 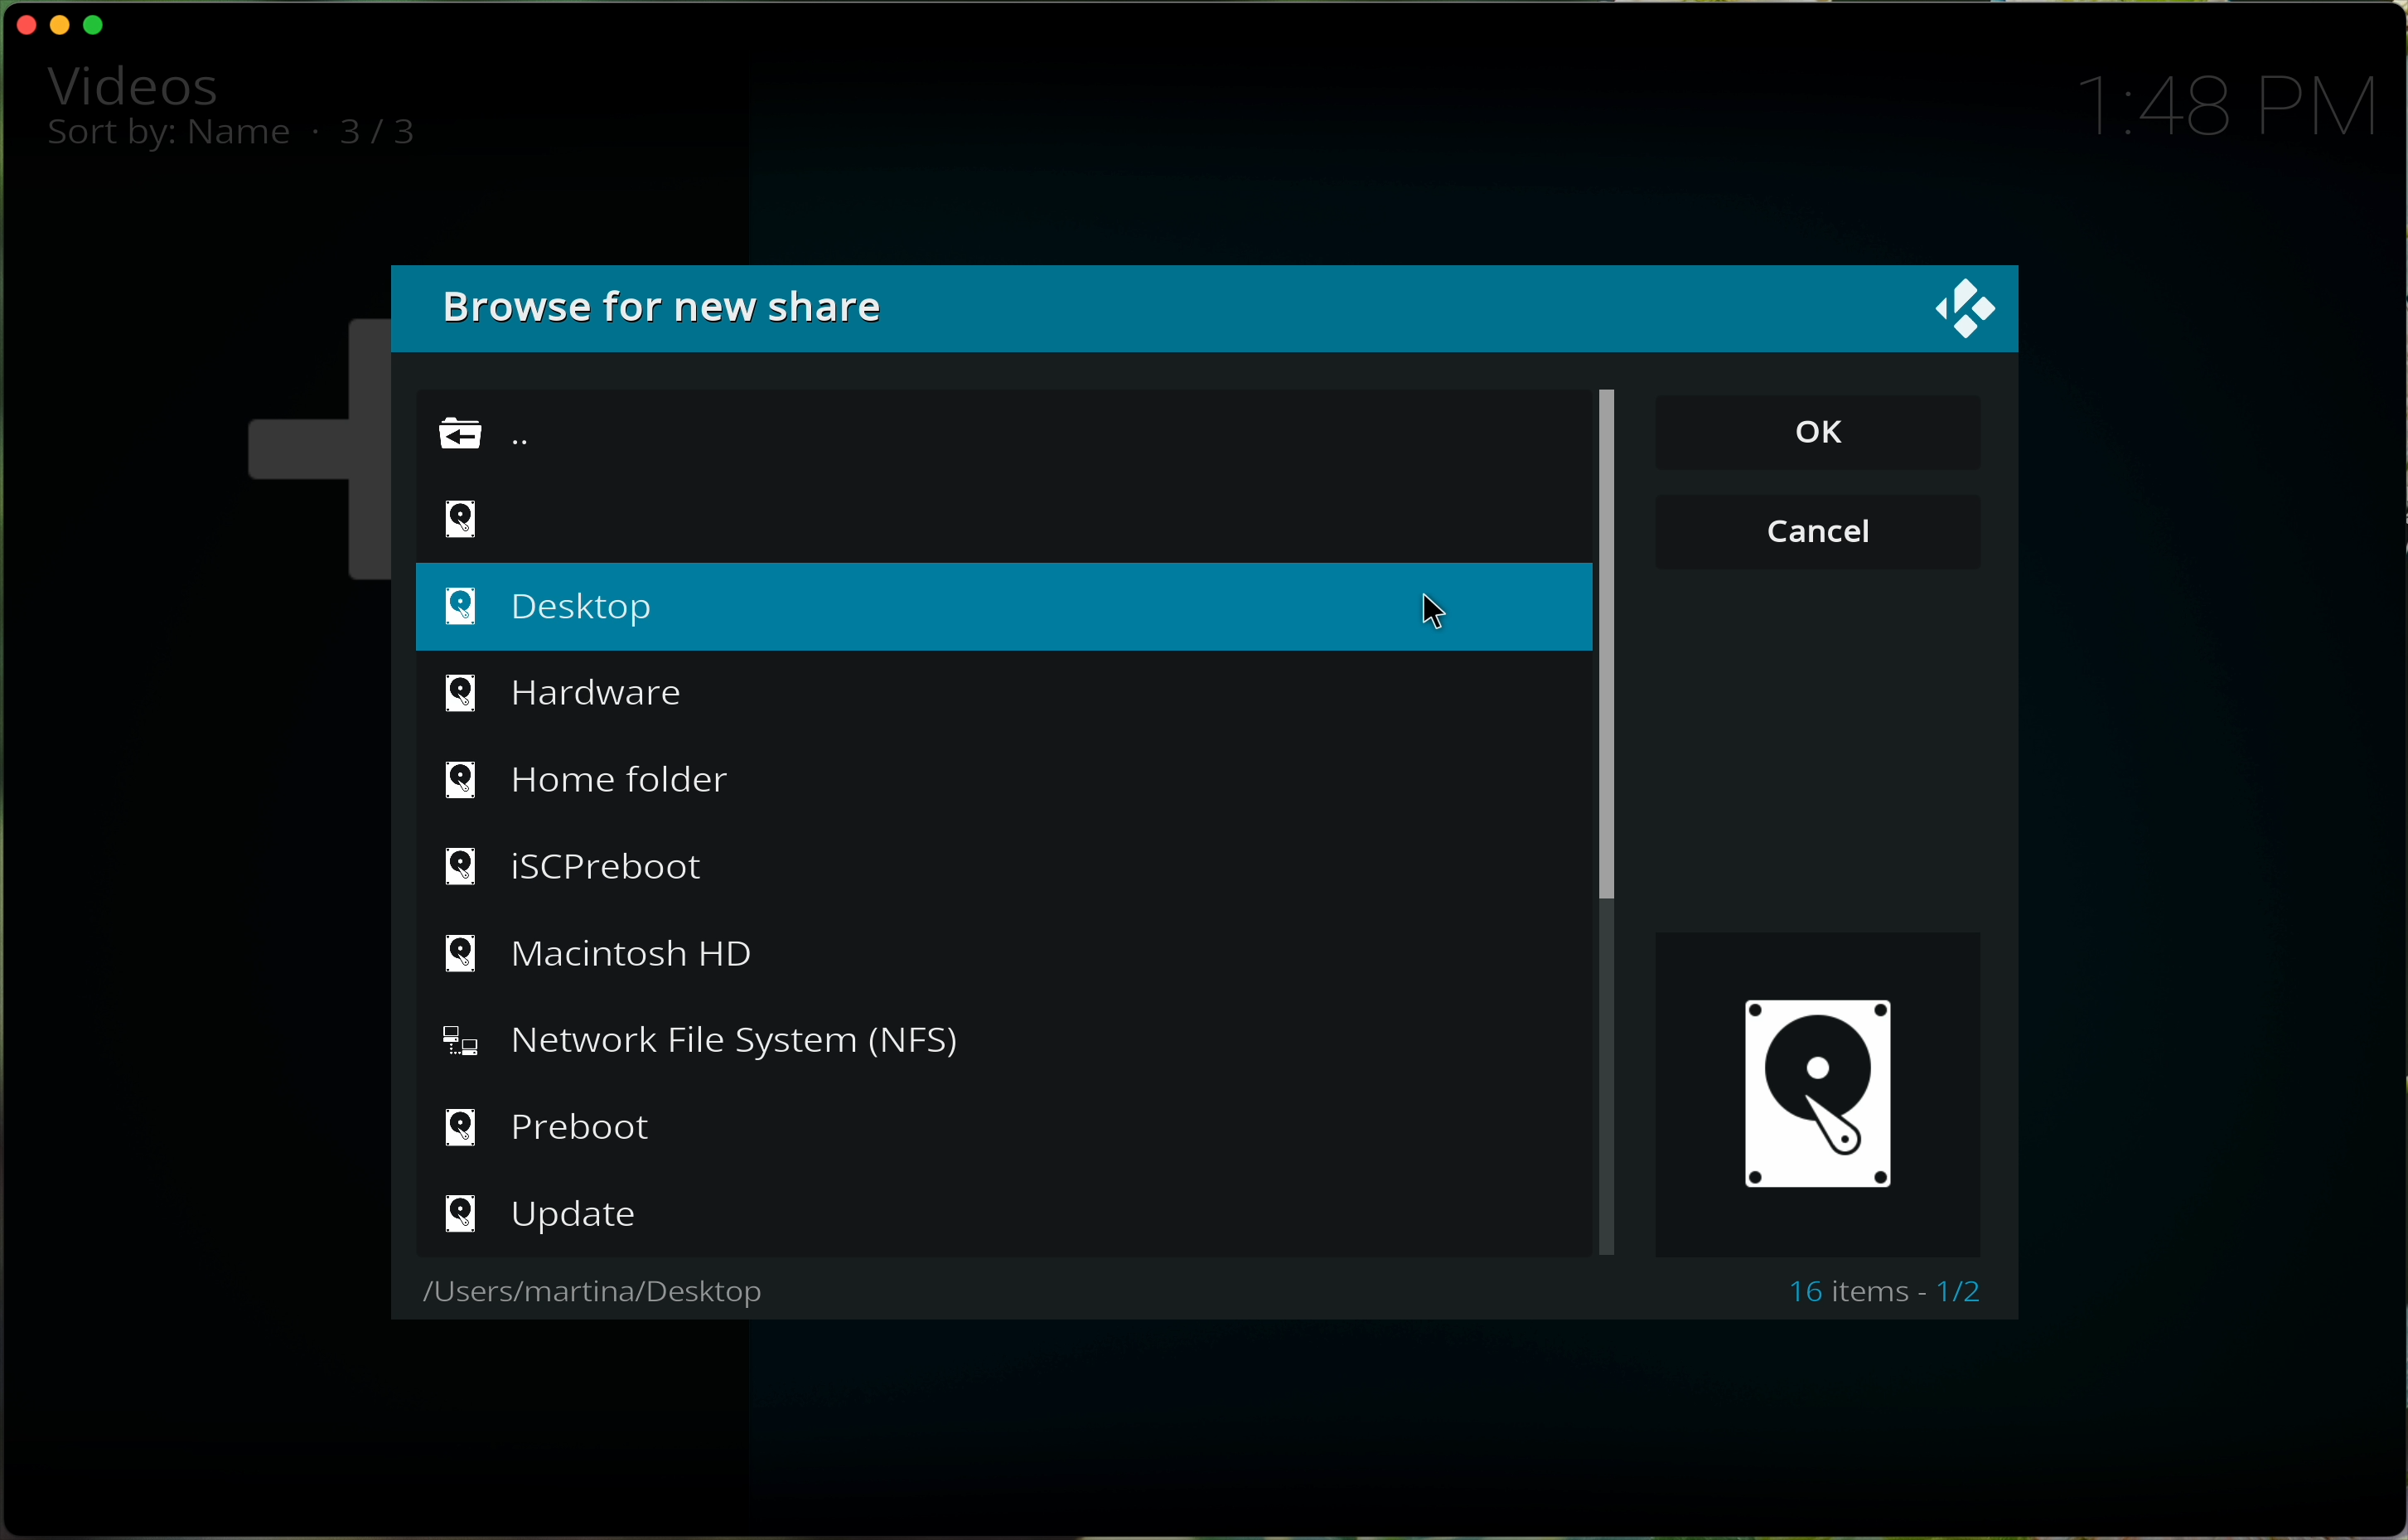 I want to click on prebot, so click(x=548, y=1132).